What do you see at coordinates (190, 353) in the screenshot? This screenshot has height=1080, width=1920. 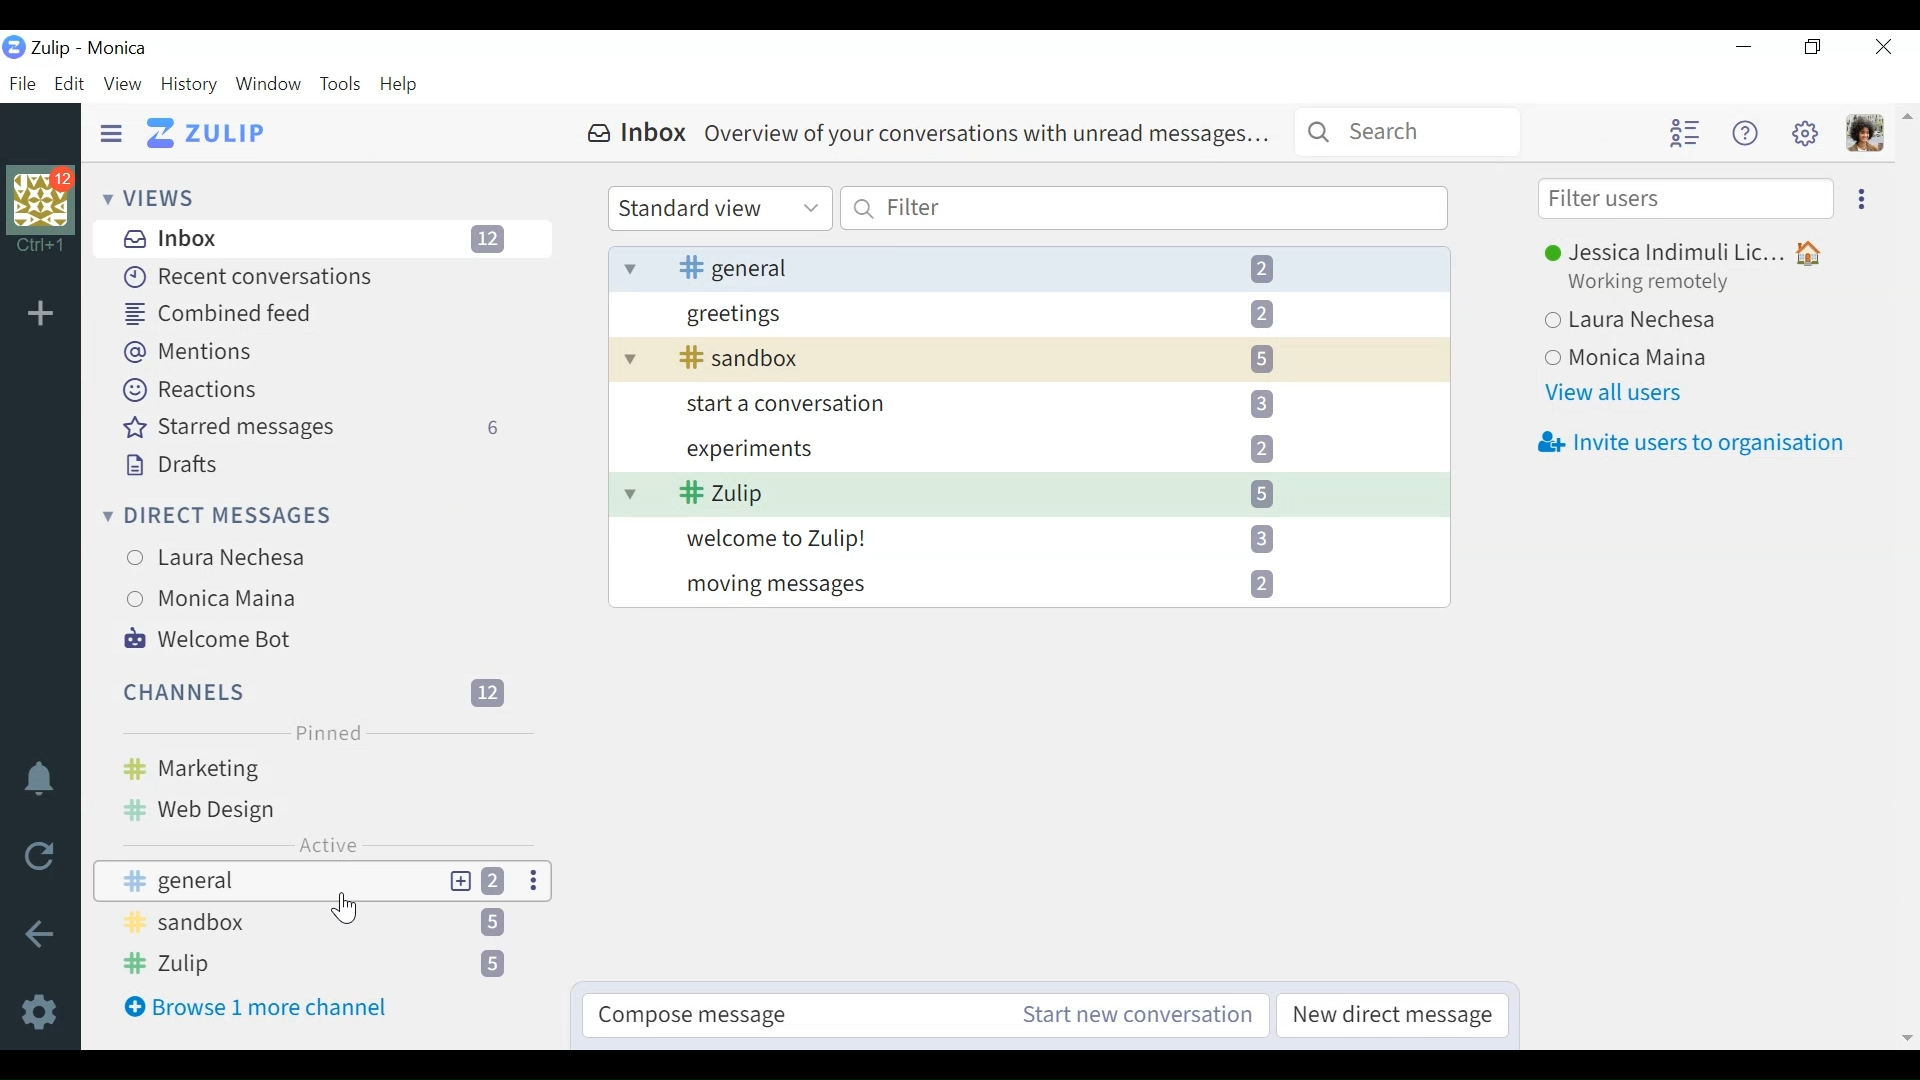 I see `Mentions` at bounding box center [190, 353].